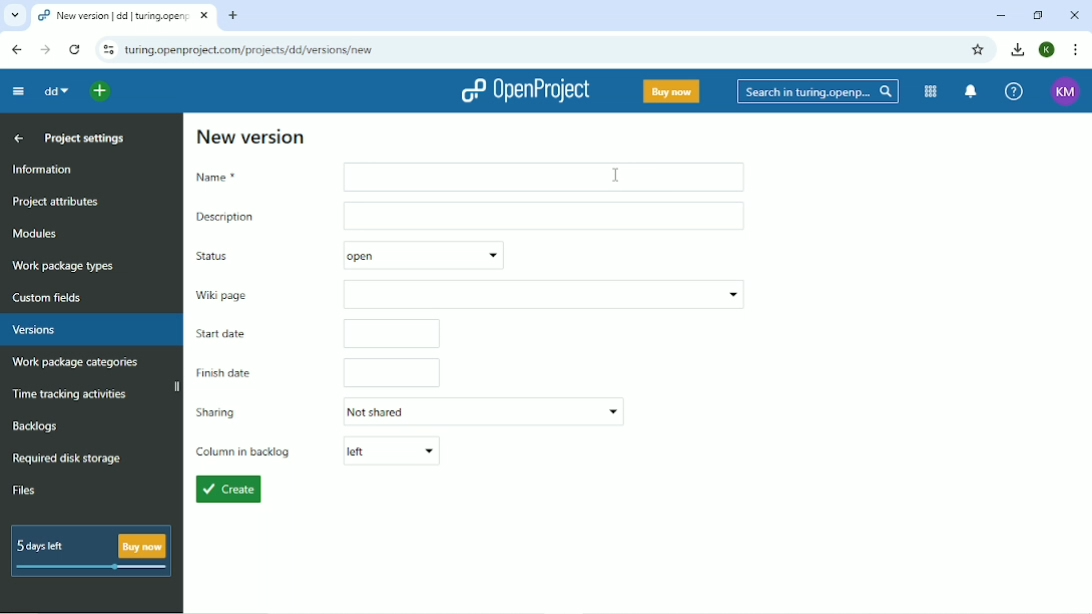 The width and height of the screenshot is (1092, 614). Describe the element at coordinates (64, 267) in the screenshot. I see `Work package types` at that location.